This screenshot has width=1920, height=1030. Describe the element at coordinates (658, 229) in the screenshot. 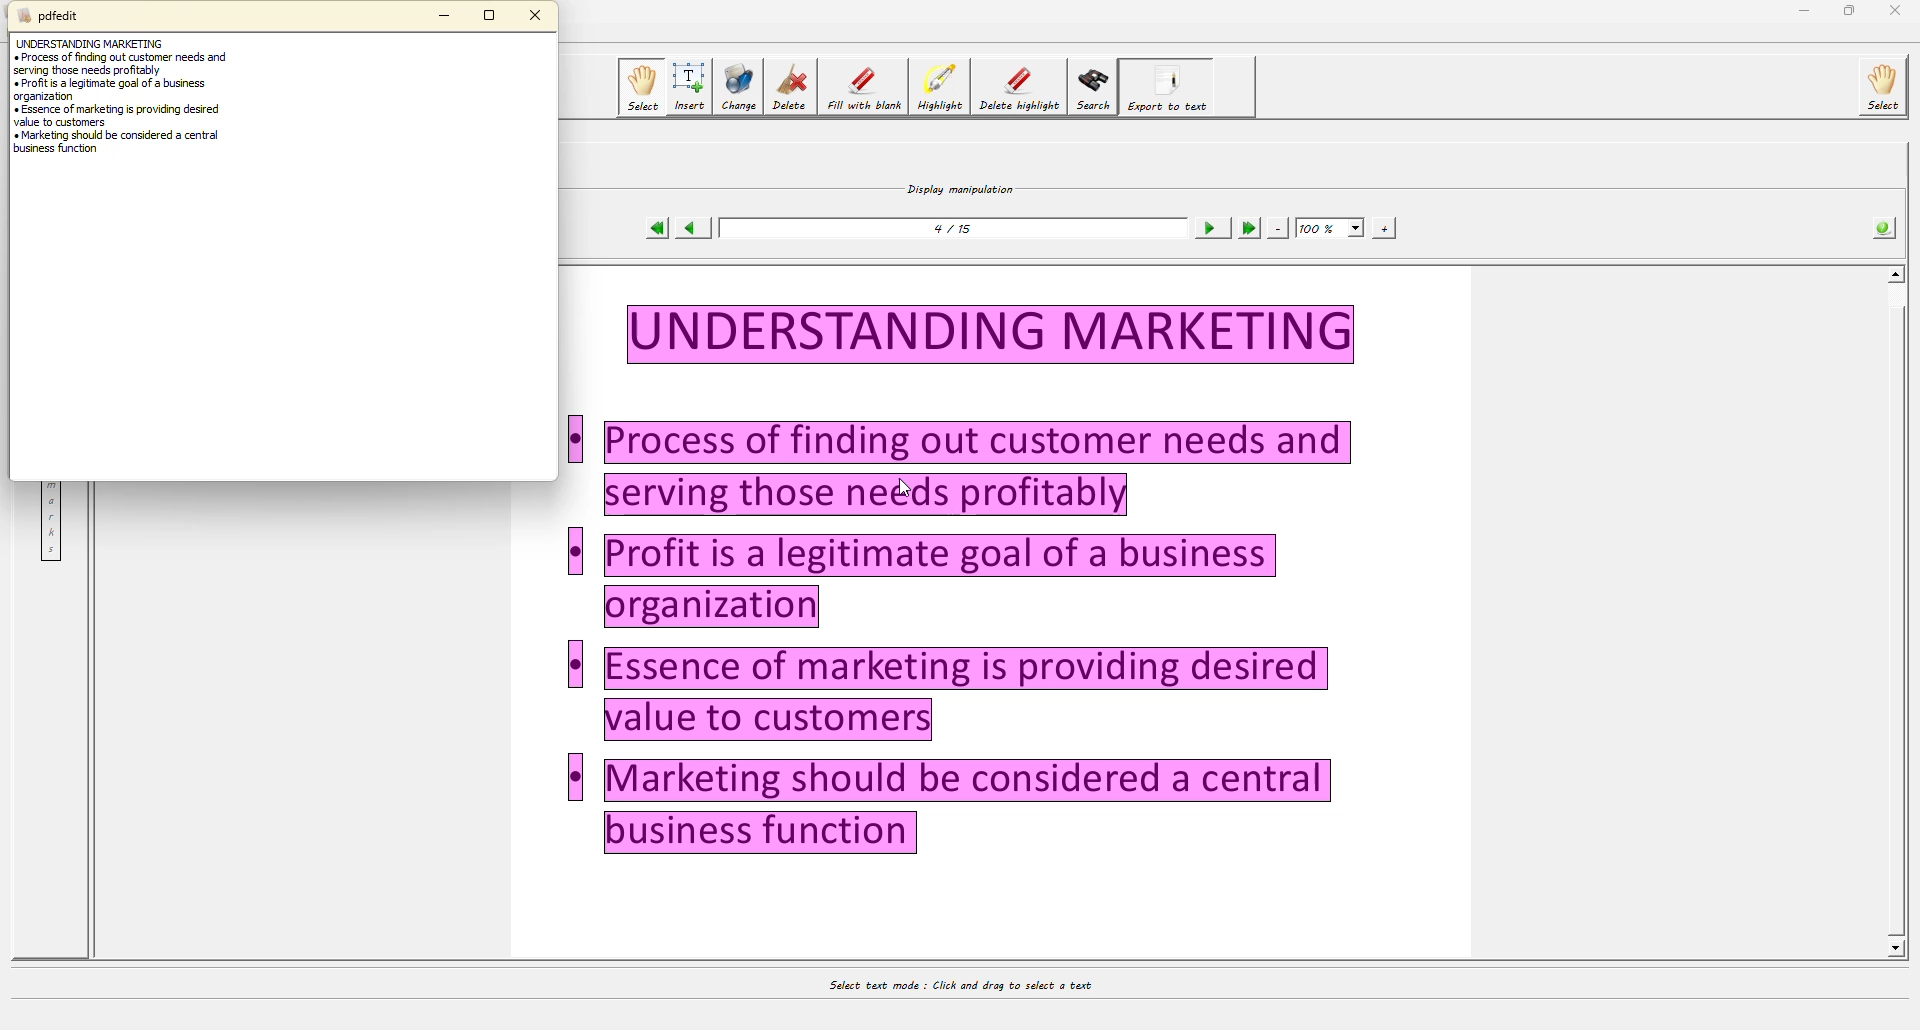

I see `first page` at that location.